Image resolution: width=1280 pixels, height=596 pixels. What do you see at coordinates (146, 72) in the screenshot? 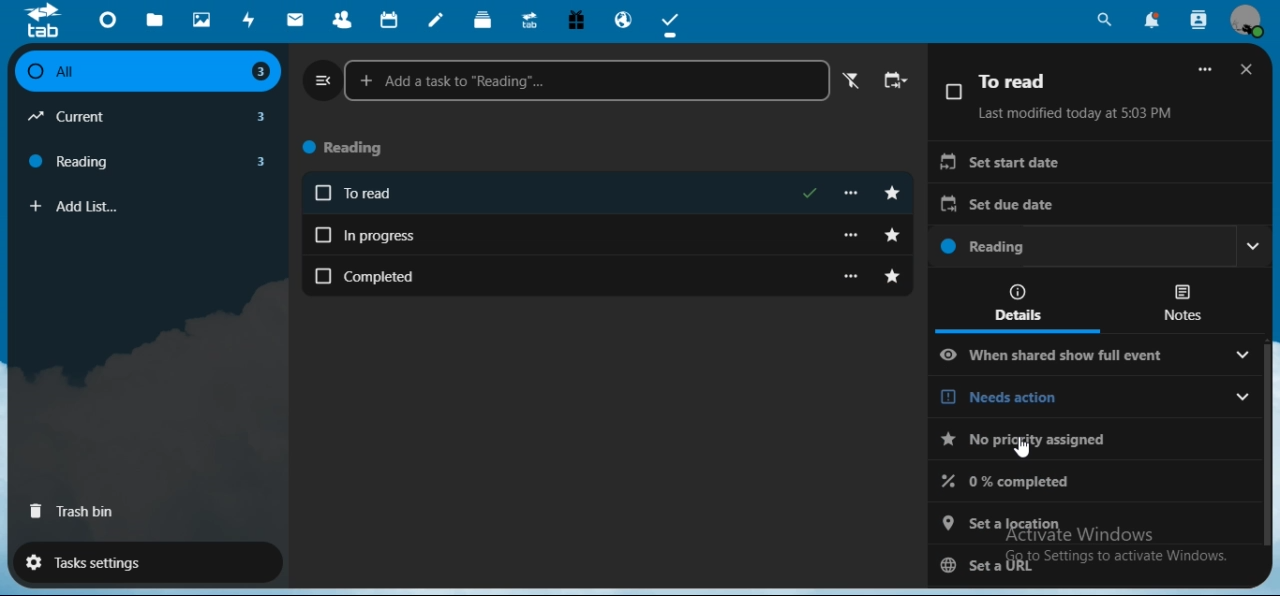
I see `all ` at bounding box center [146, 72].